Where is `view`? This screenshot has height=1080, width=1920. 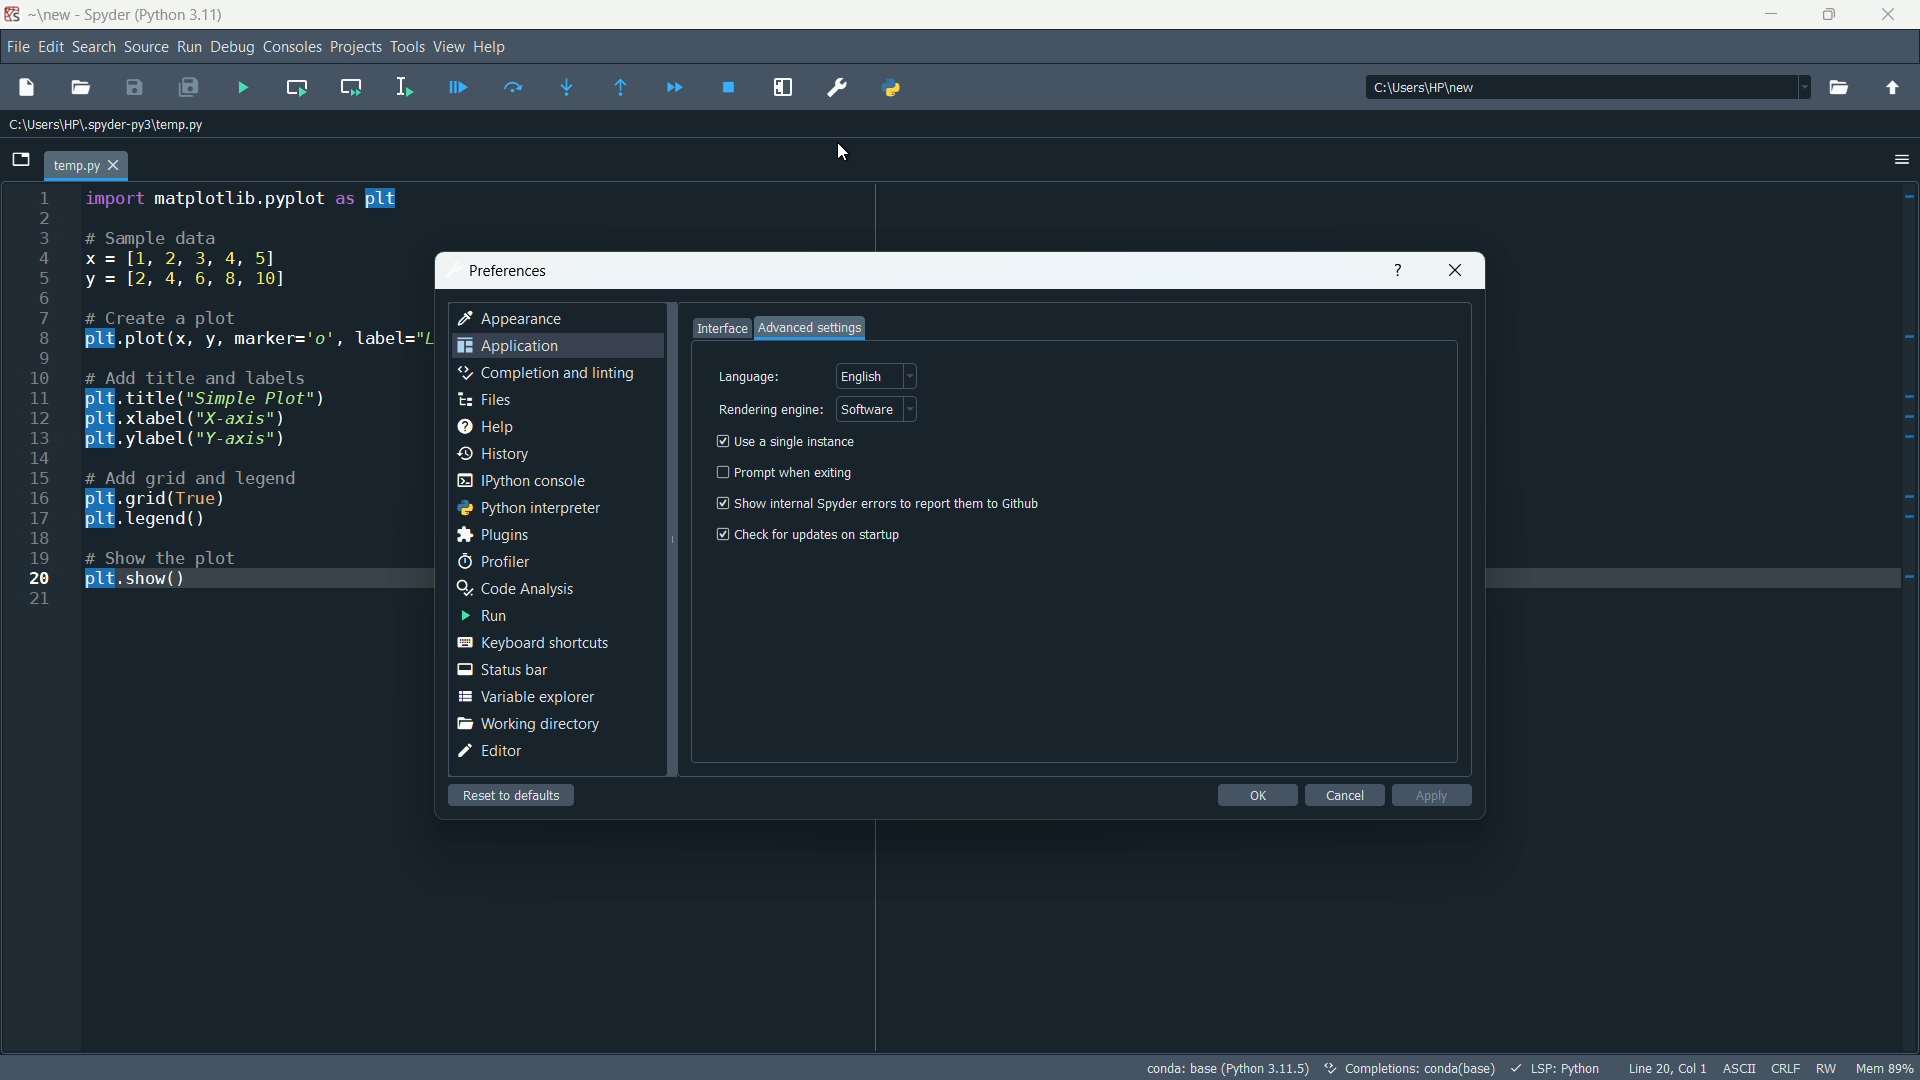 view is located at coordinates (449, 47).